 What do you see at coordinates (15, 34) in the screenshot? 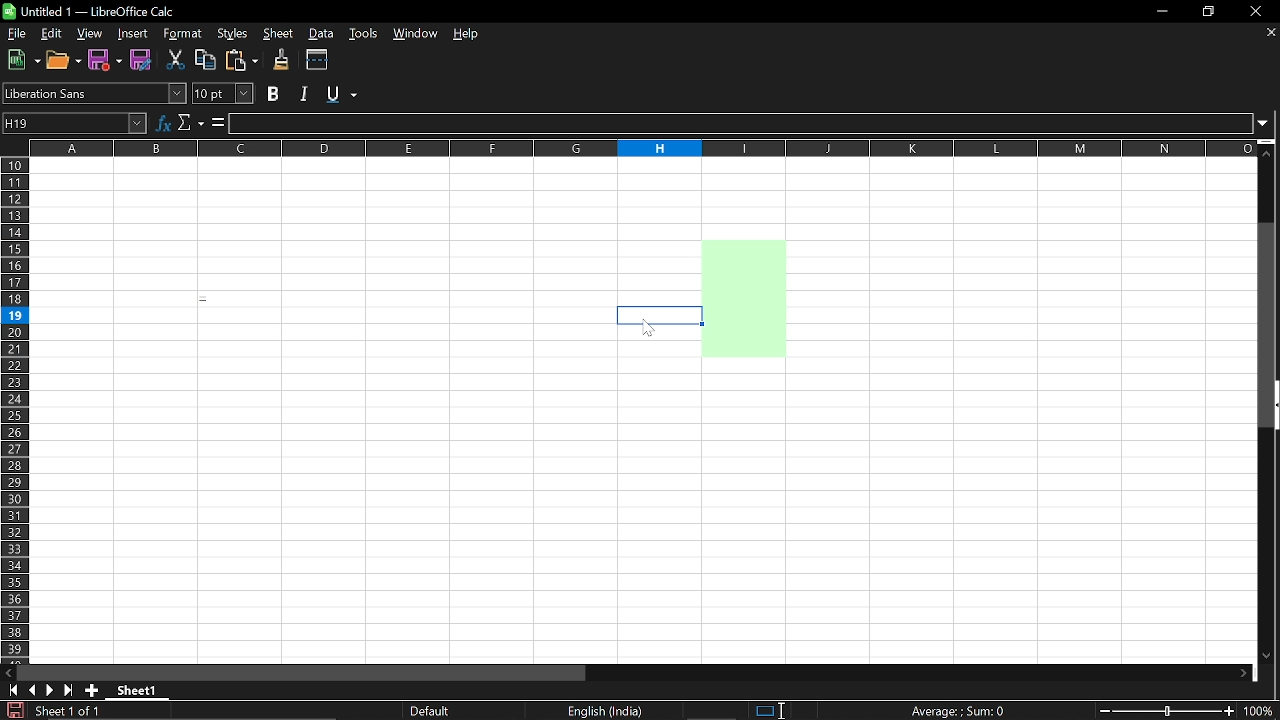
I see `File` at bounding box center [15, 34].